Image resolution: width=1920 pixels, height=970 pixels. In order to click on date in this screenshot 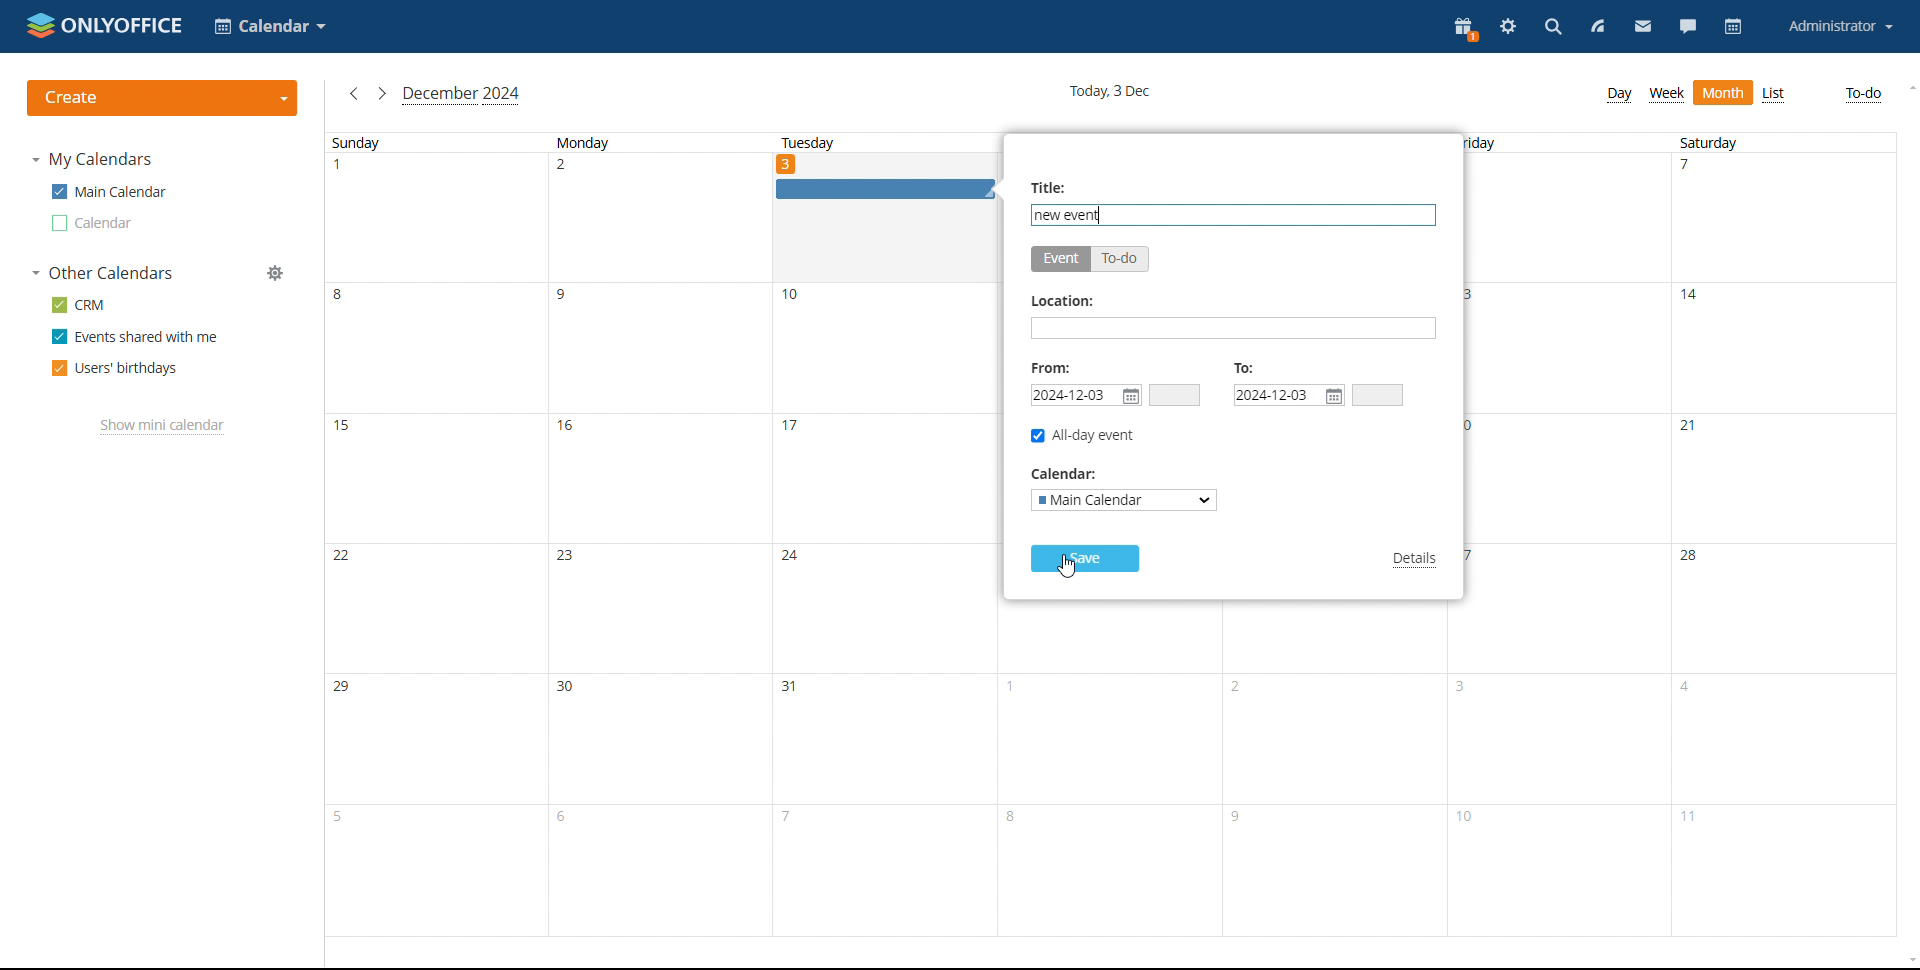, I will do `click(787, 164)`.